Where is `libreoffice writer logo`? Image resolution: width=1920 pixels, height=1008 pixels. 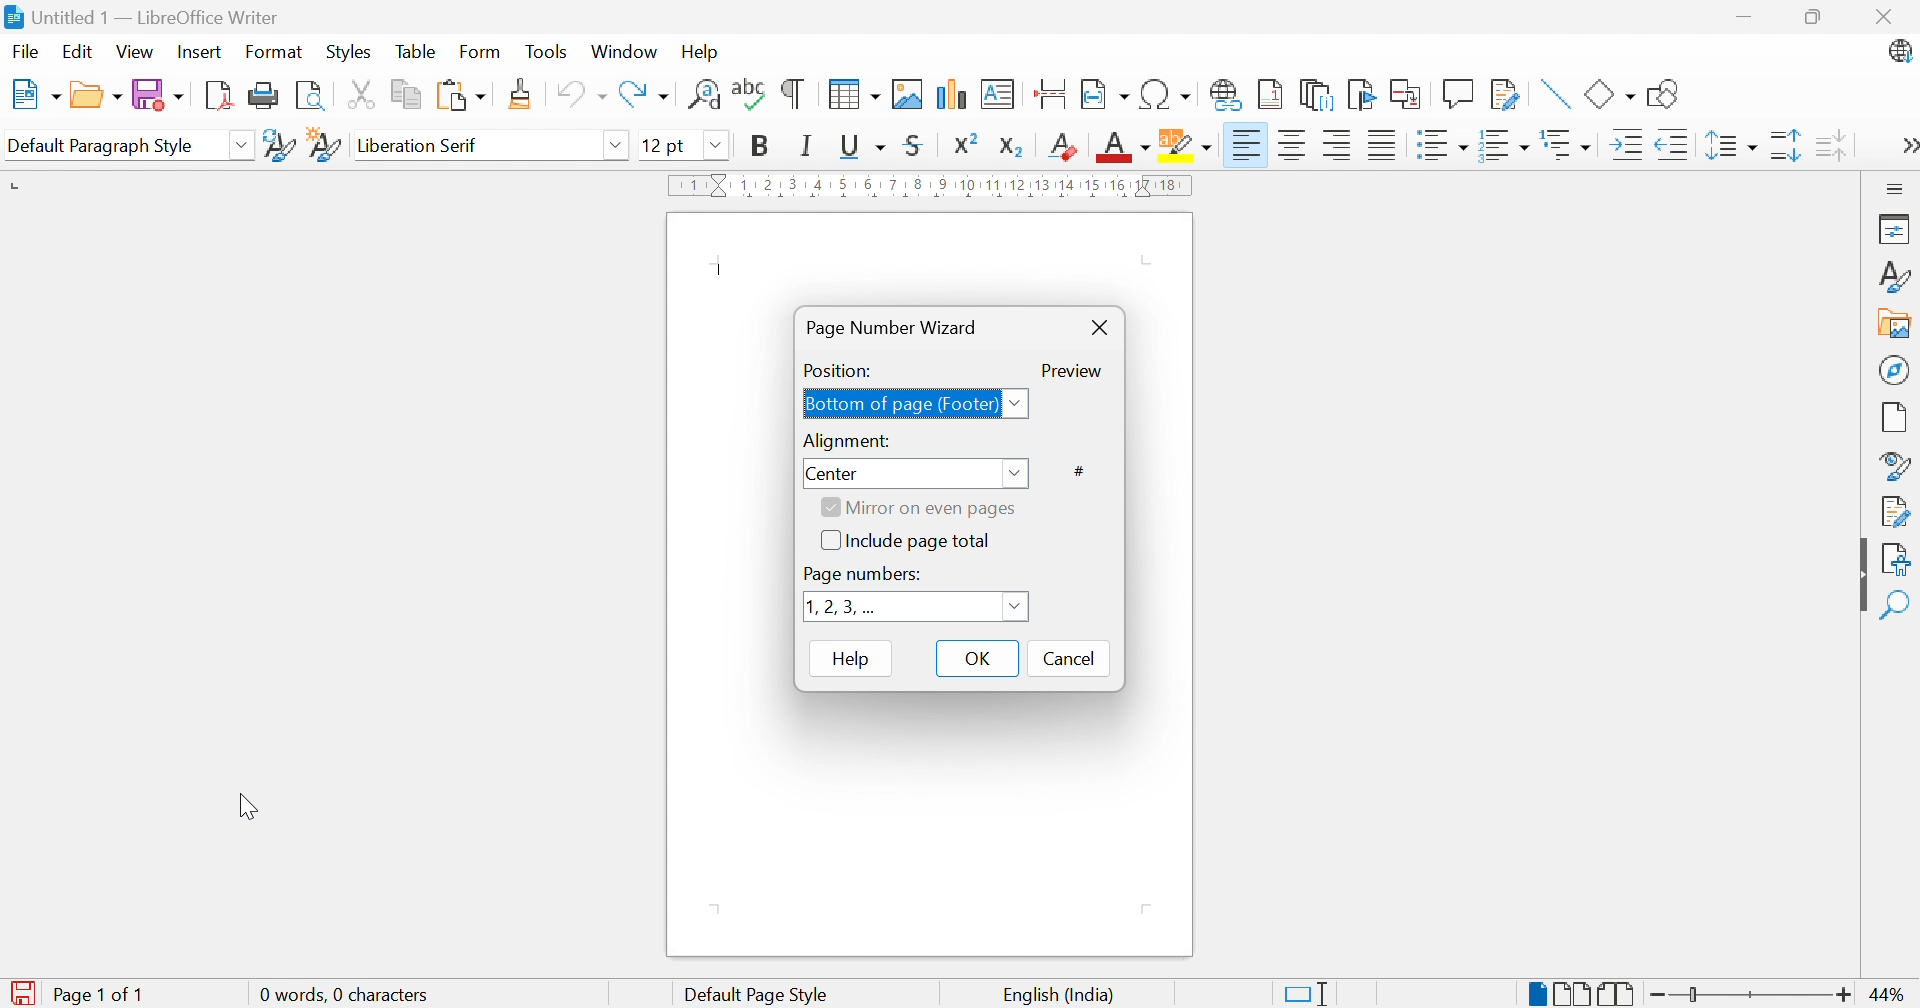
libreoffice writer logo is located at coordinates (12, 16).